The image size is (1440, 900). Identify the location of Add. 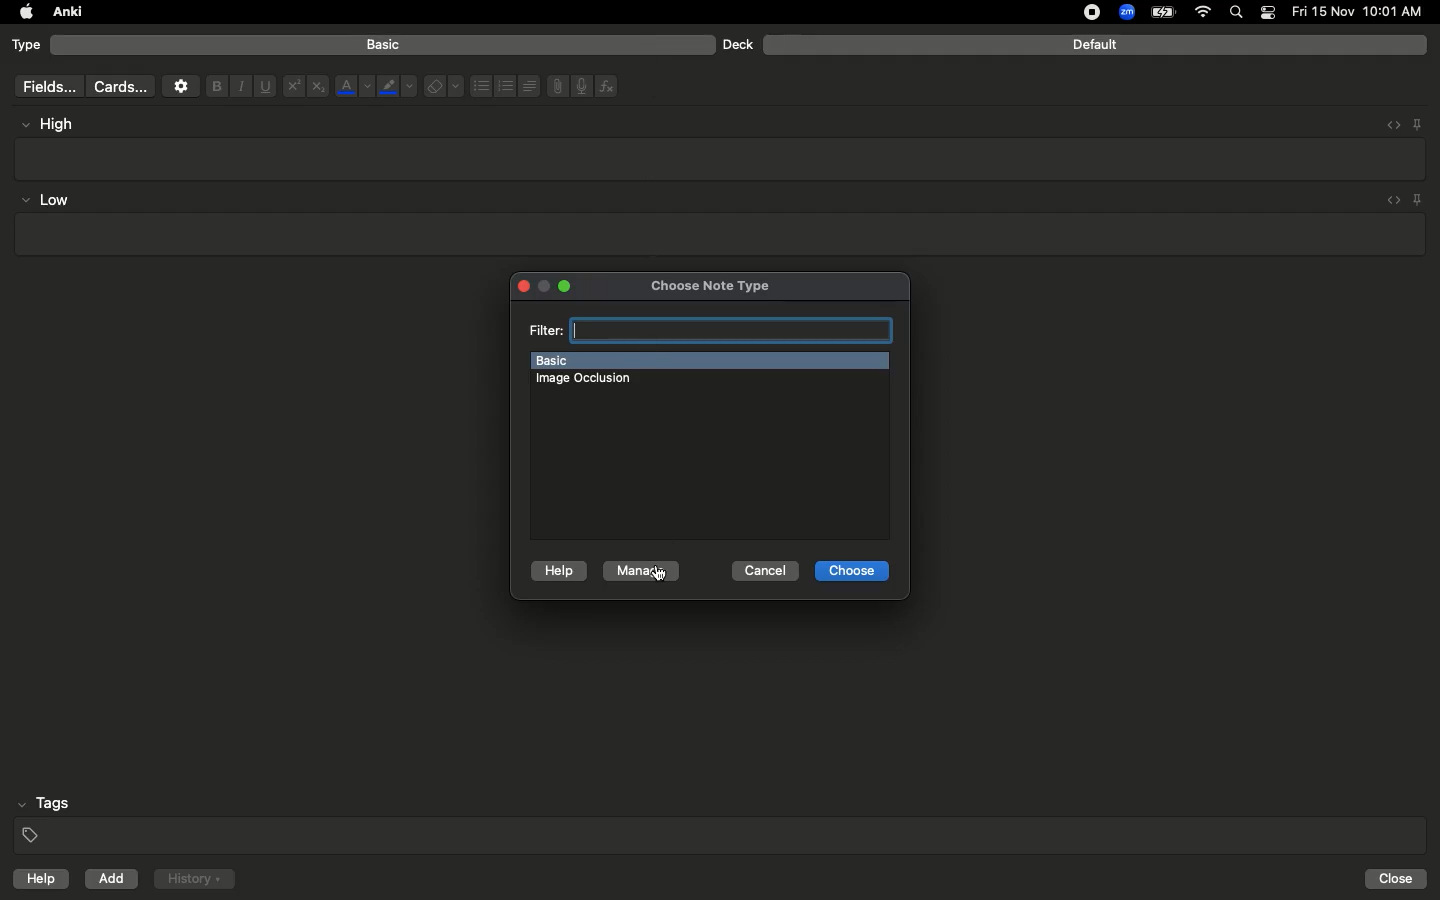
(113, 879).